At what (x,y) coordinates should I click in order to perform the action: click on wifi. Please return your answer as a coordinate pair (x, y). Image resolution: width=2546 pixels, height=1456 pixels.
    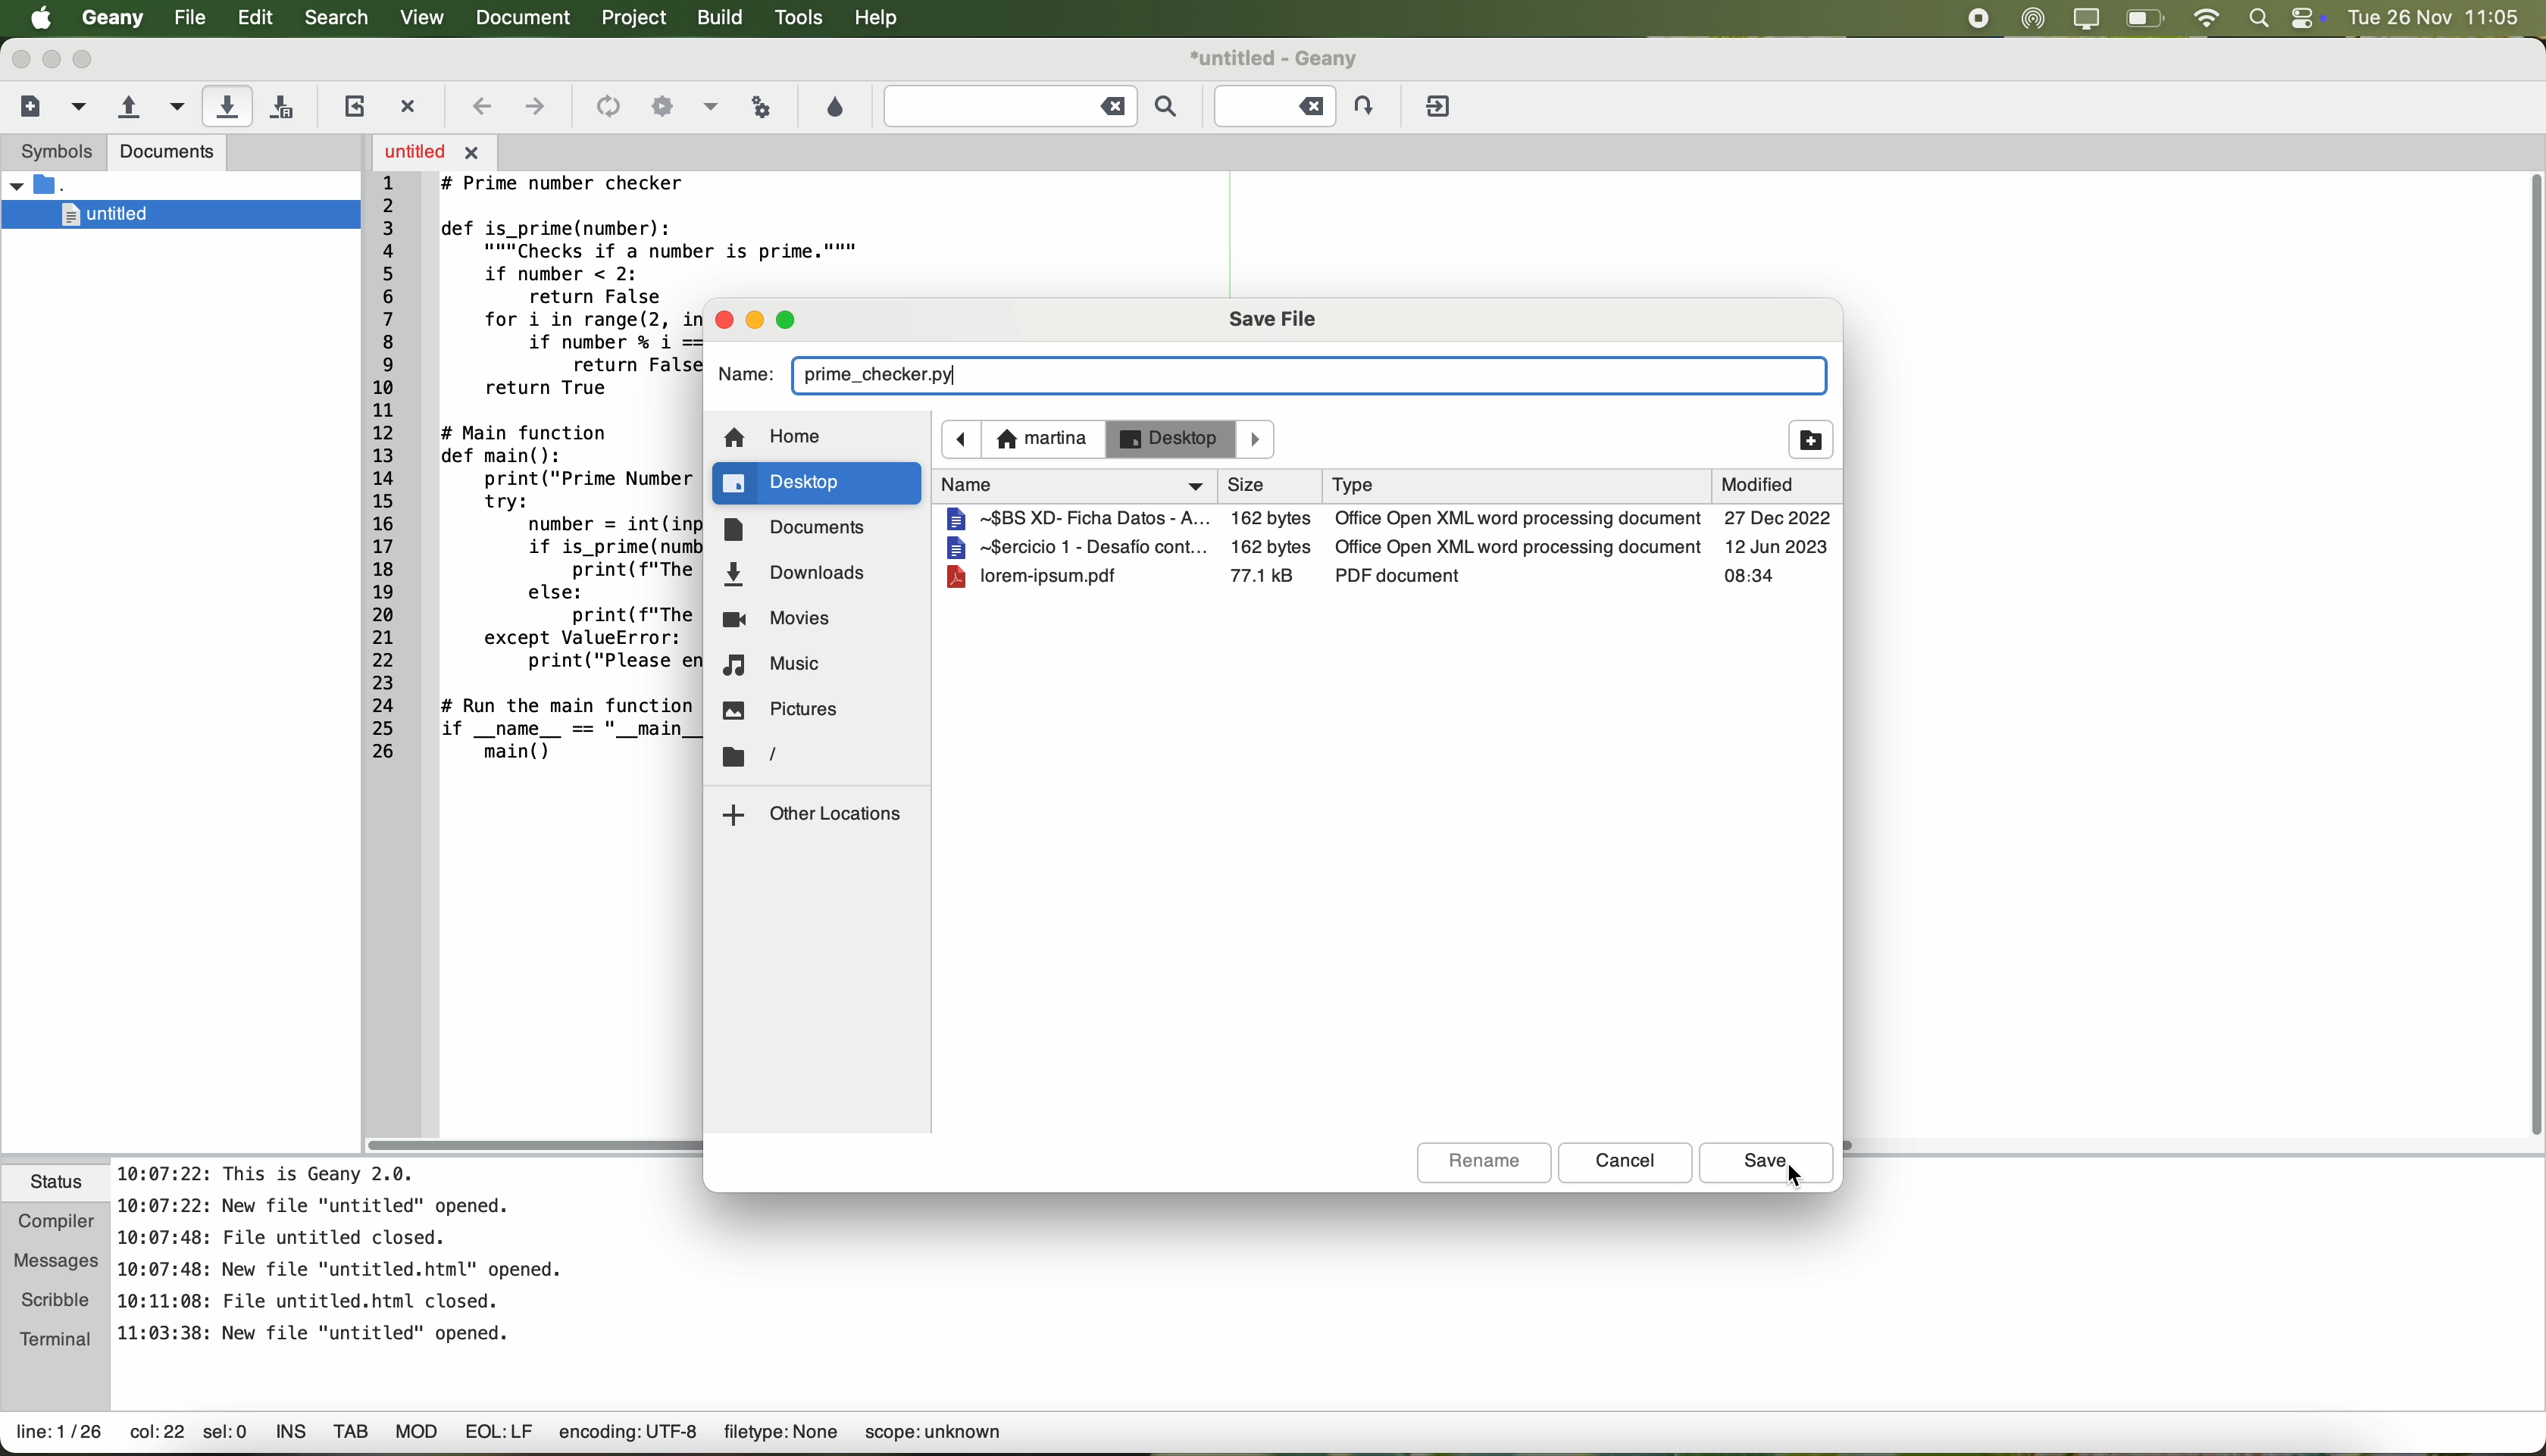
    Looking at the image, I should click on (2208, 18).